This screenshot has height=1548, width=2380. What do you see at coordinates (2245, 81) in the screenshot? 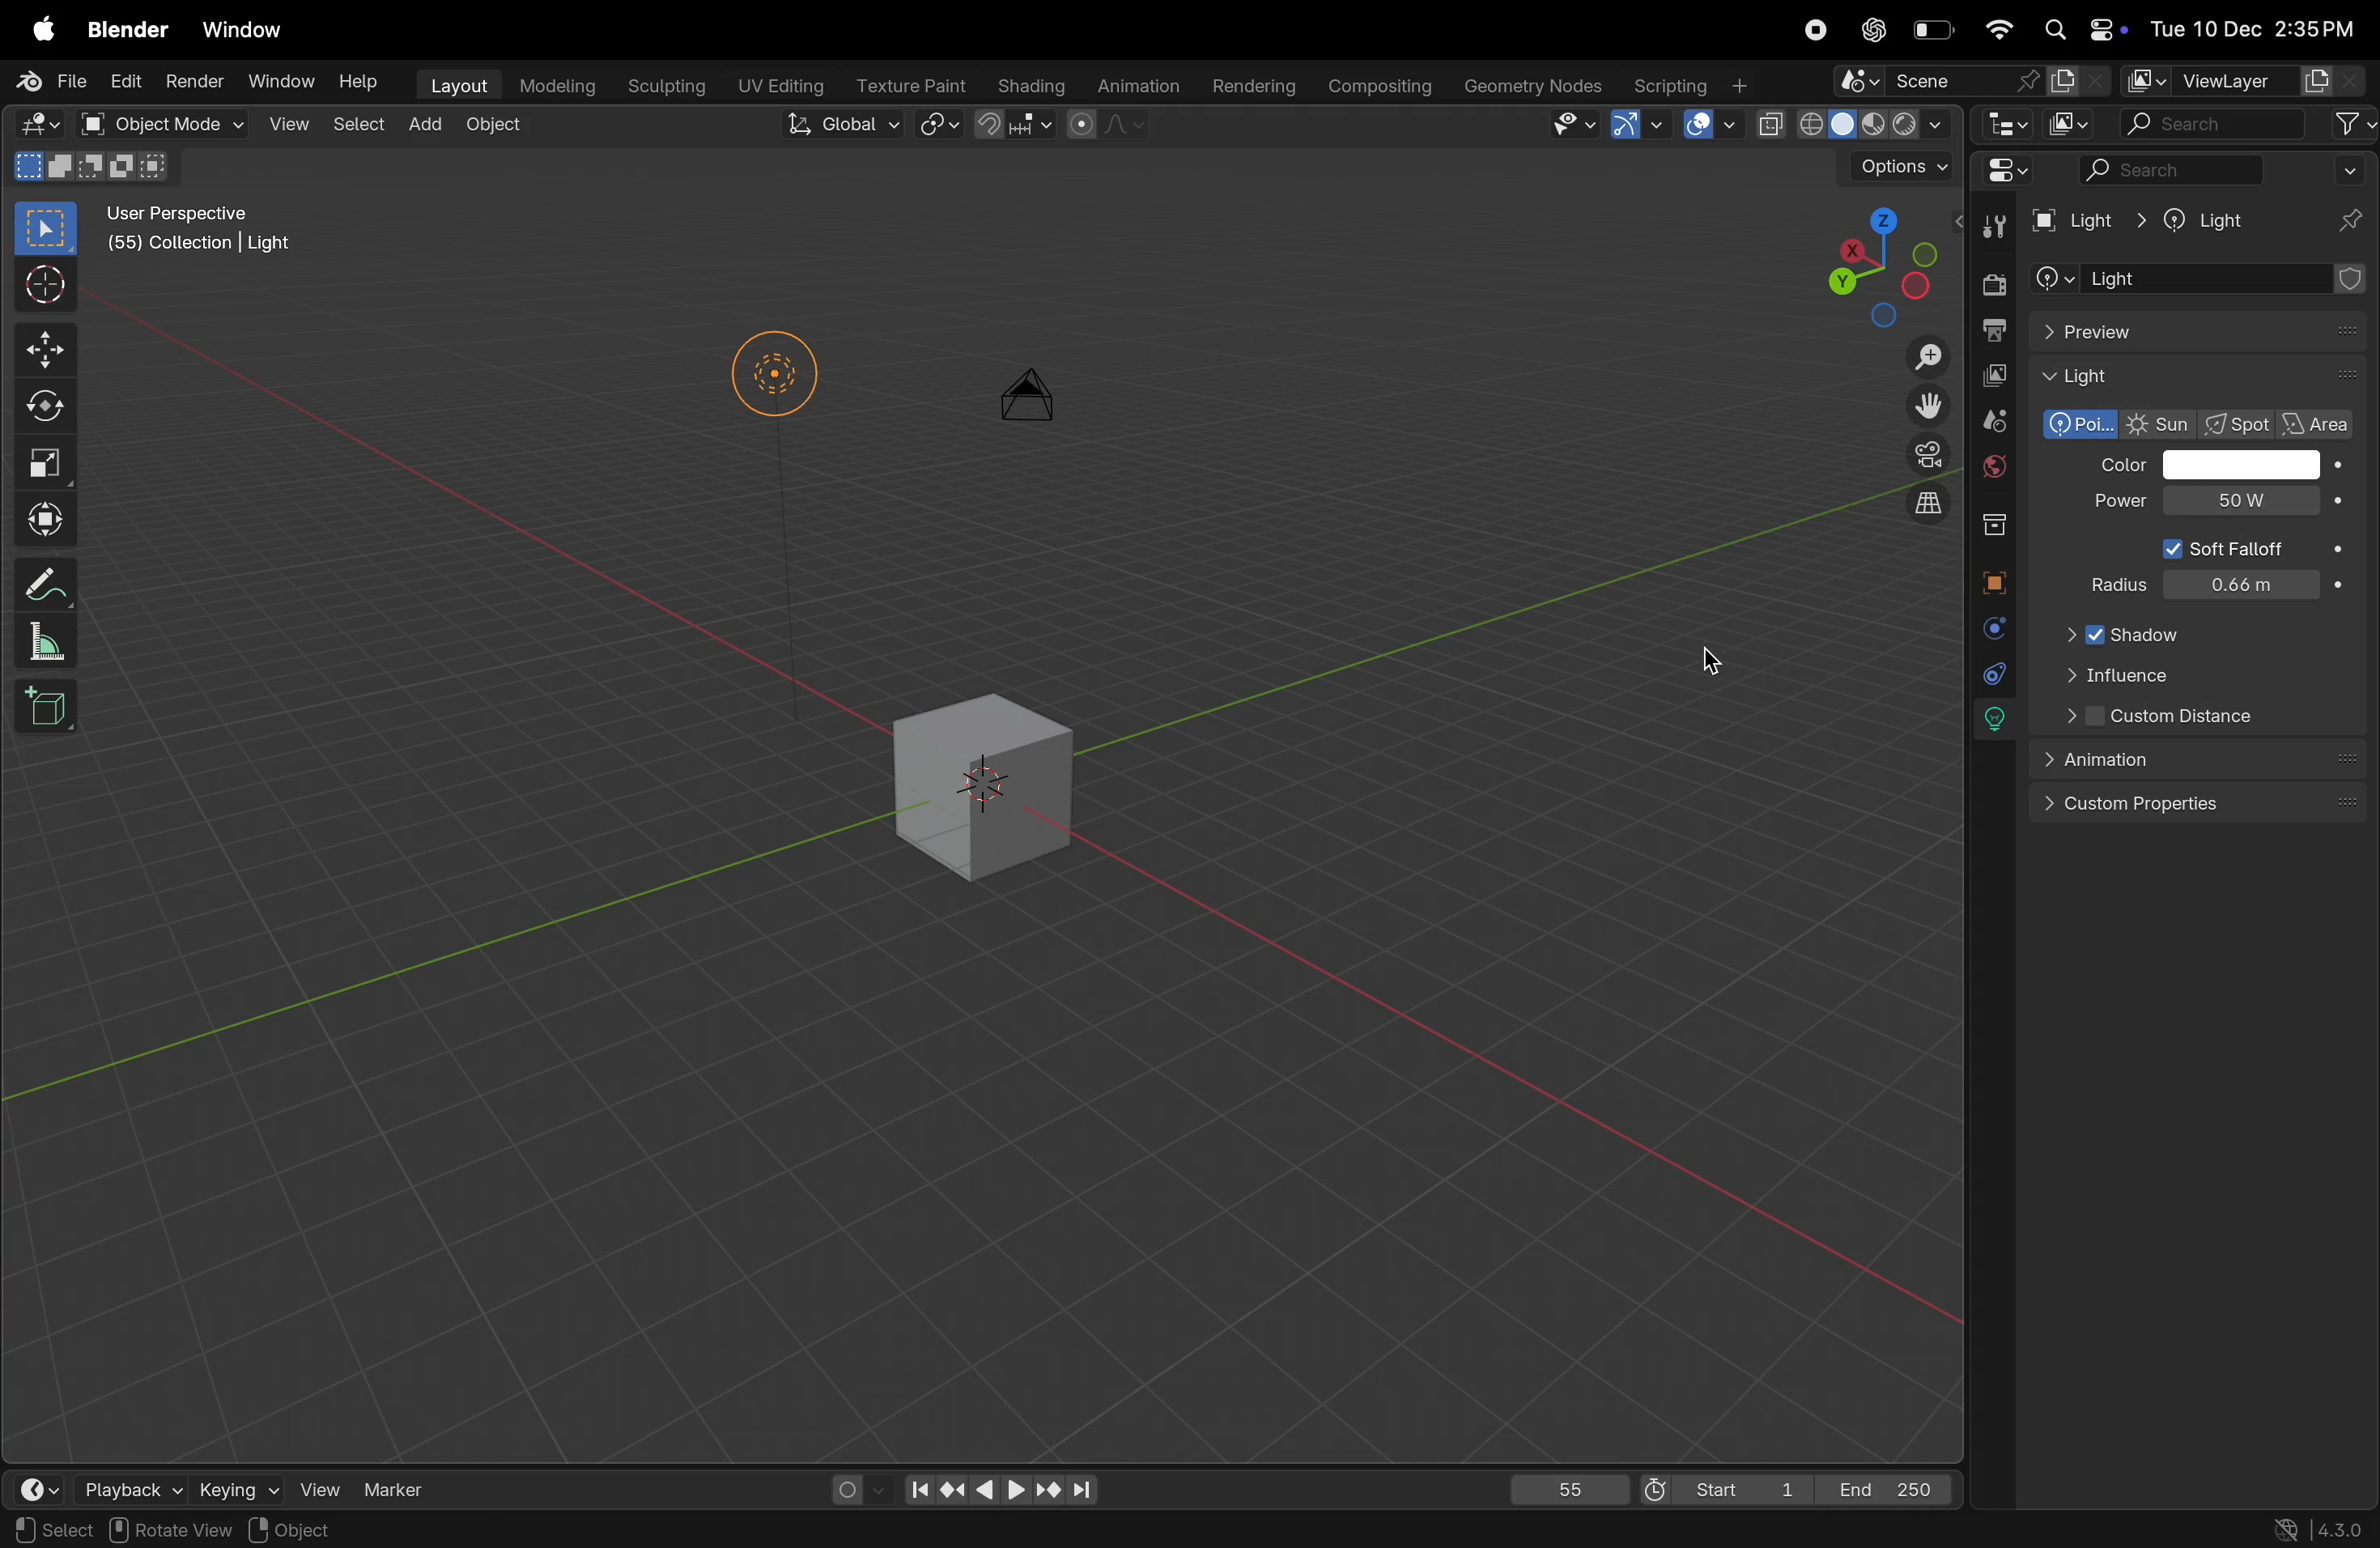
I see `view layer` at bounding box center [2245, 81].